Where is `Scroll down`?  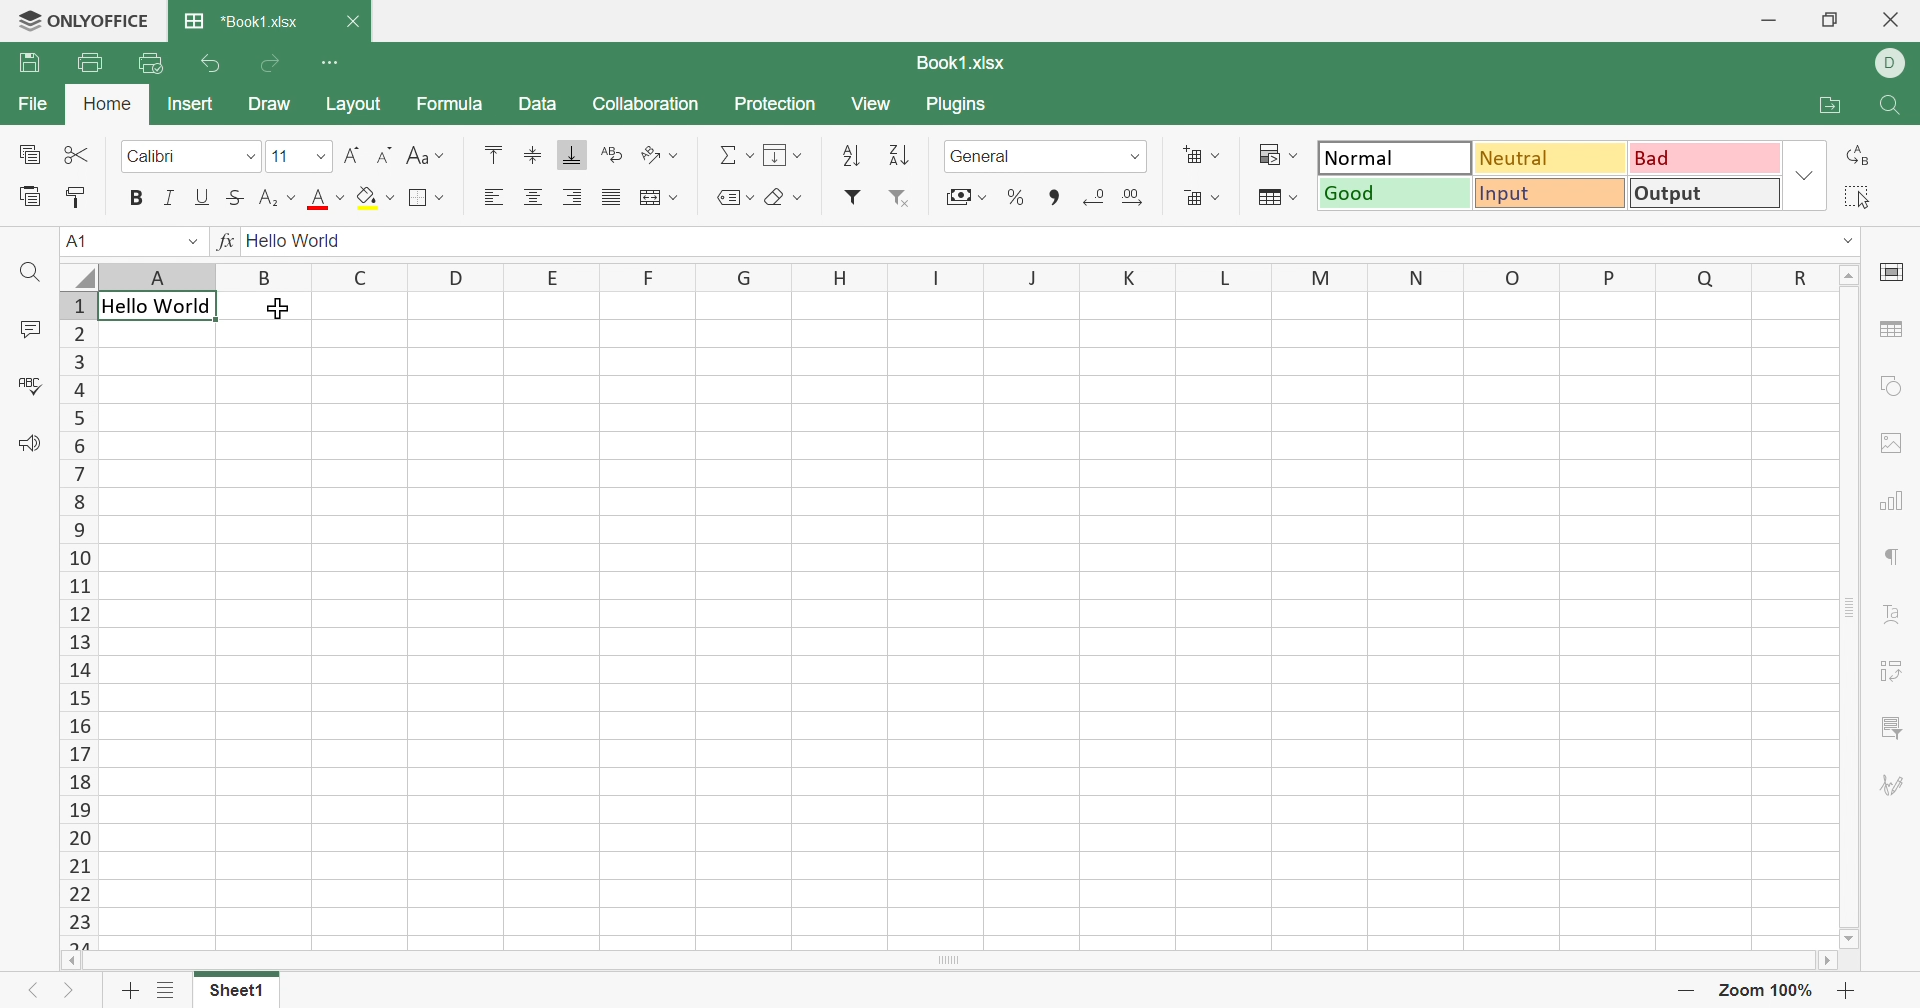 Scroll down is located at coordinates (1852, 938).